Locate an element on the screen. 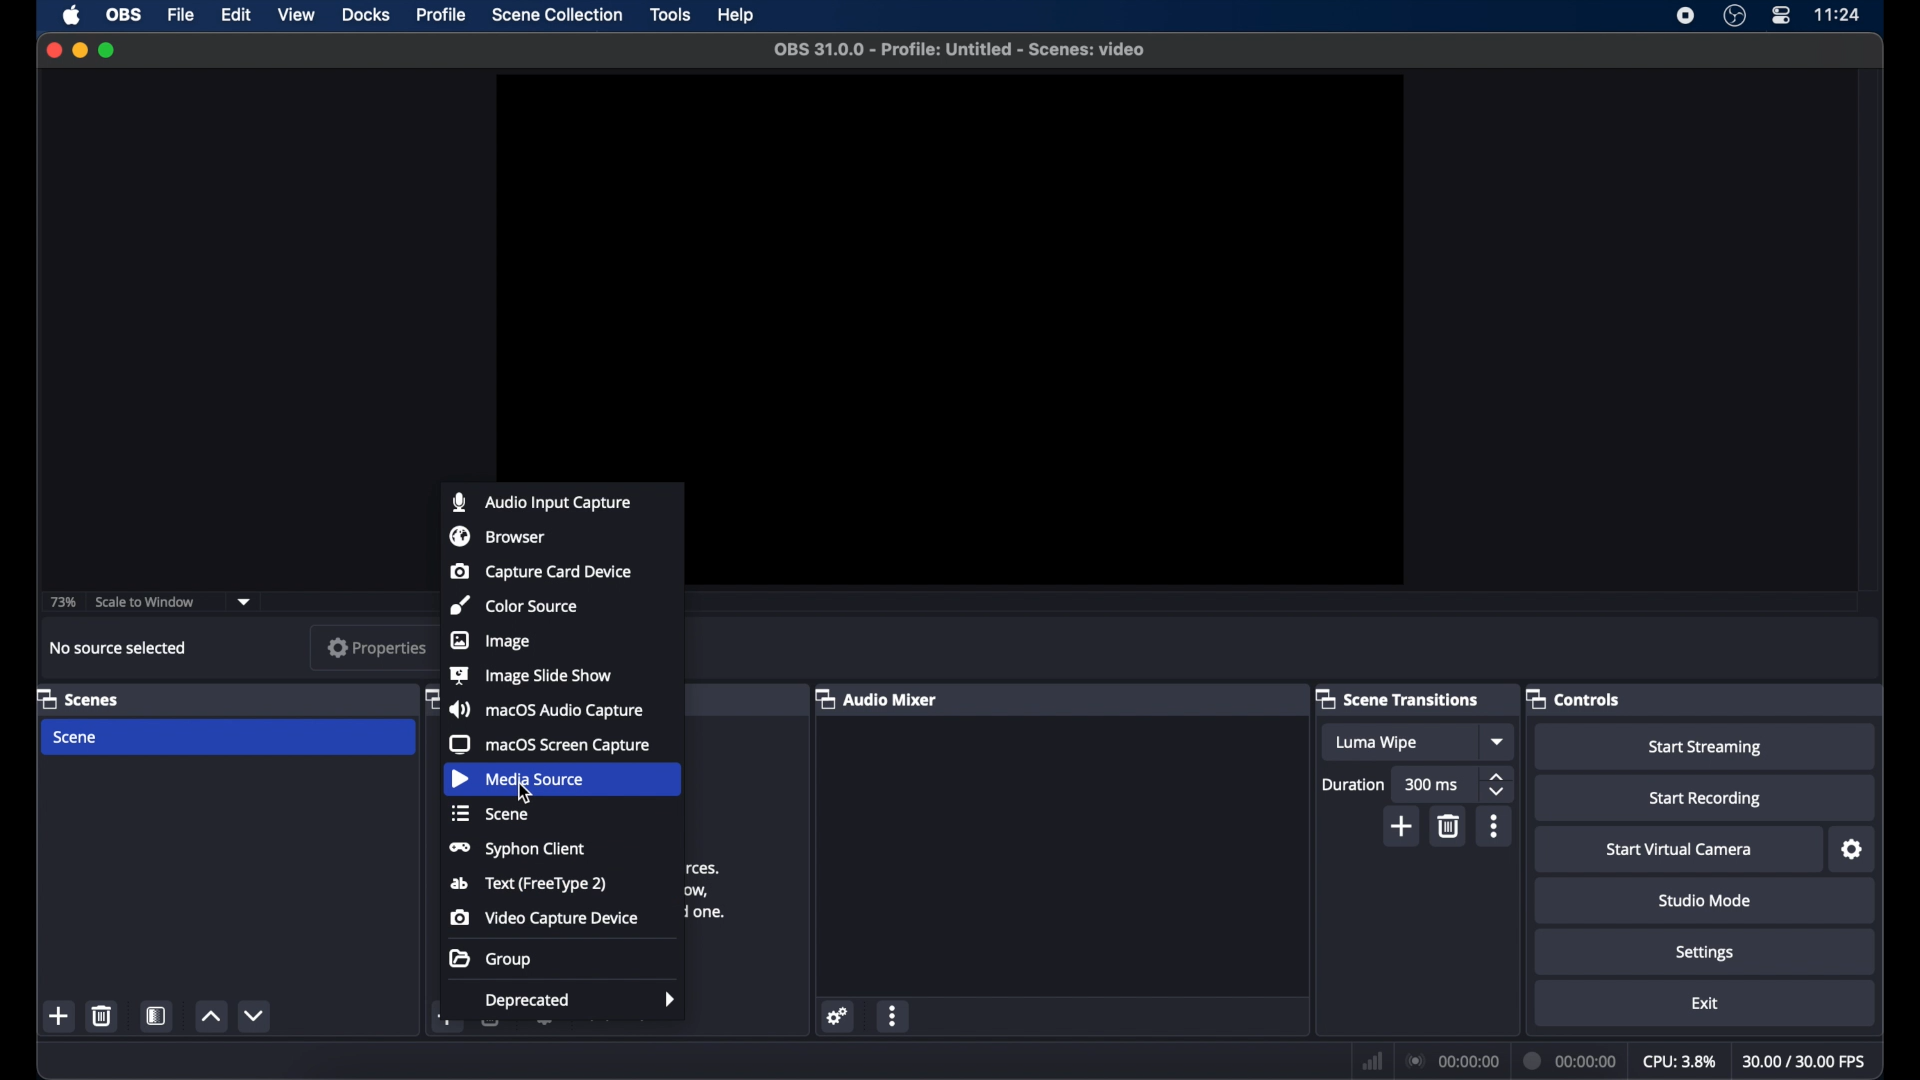 The image size is (1920, 1080). obscure text is located at coordinates (710, 890).